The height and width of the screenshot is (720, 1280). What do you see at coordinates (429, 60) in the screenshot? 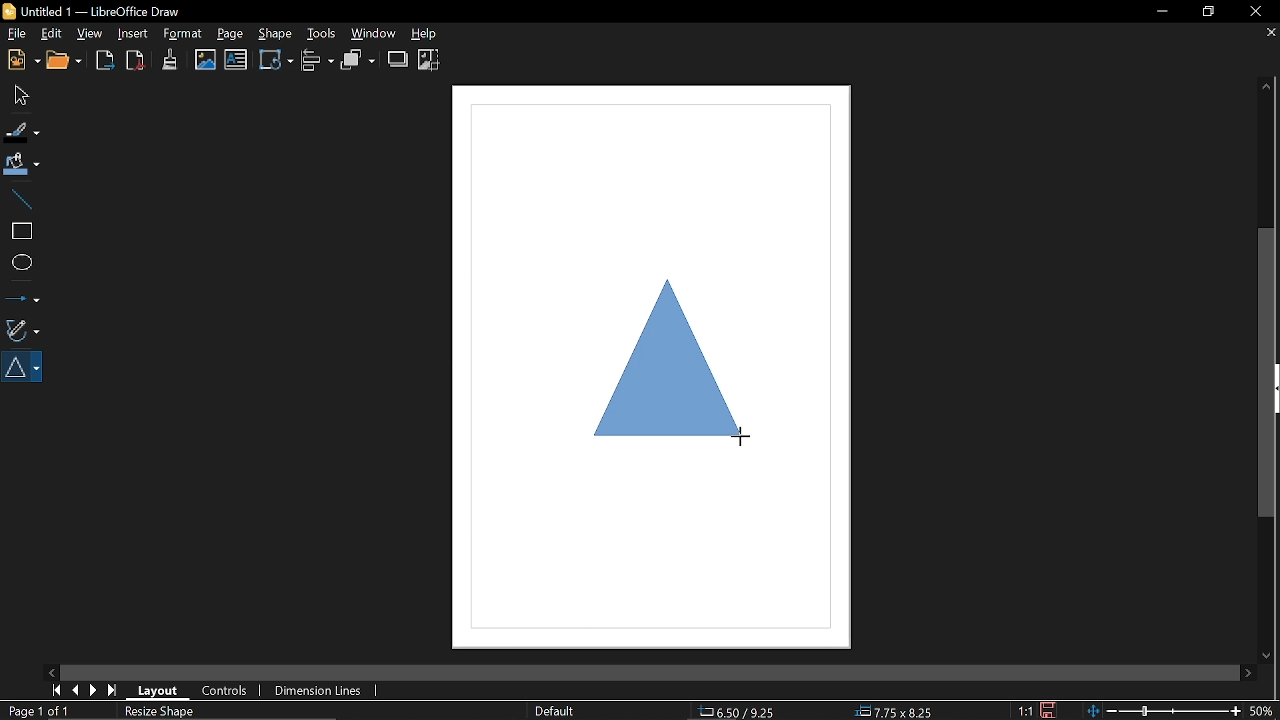
I see `Crop` at bounding box center [429, 60].